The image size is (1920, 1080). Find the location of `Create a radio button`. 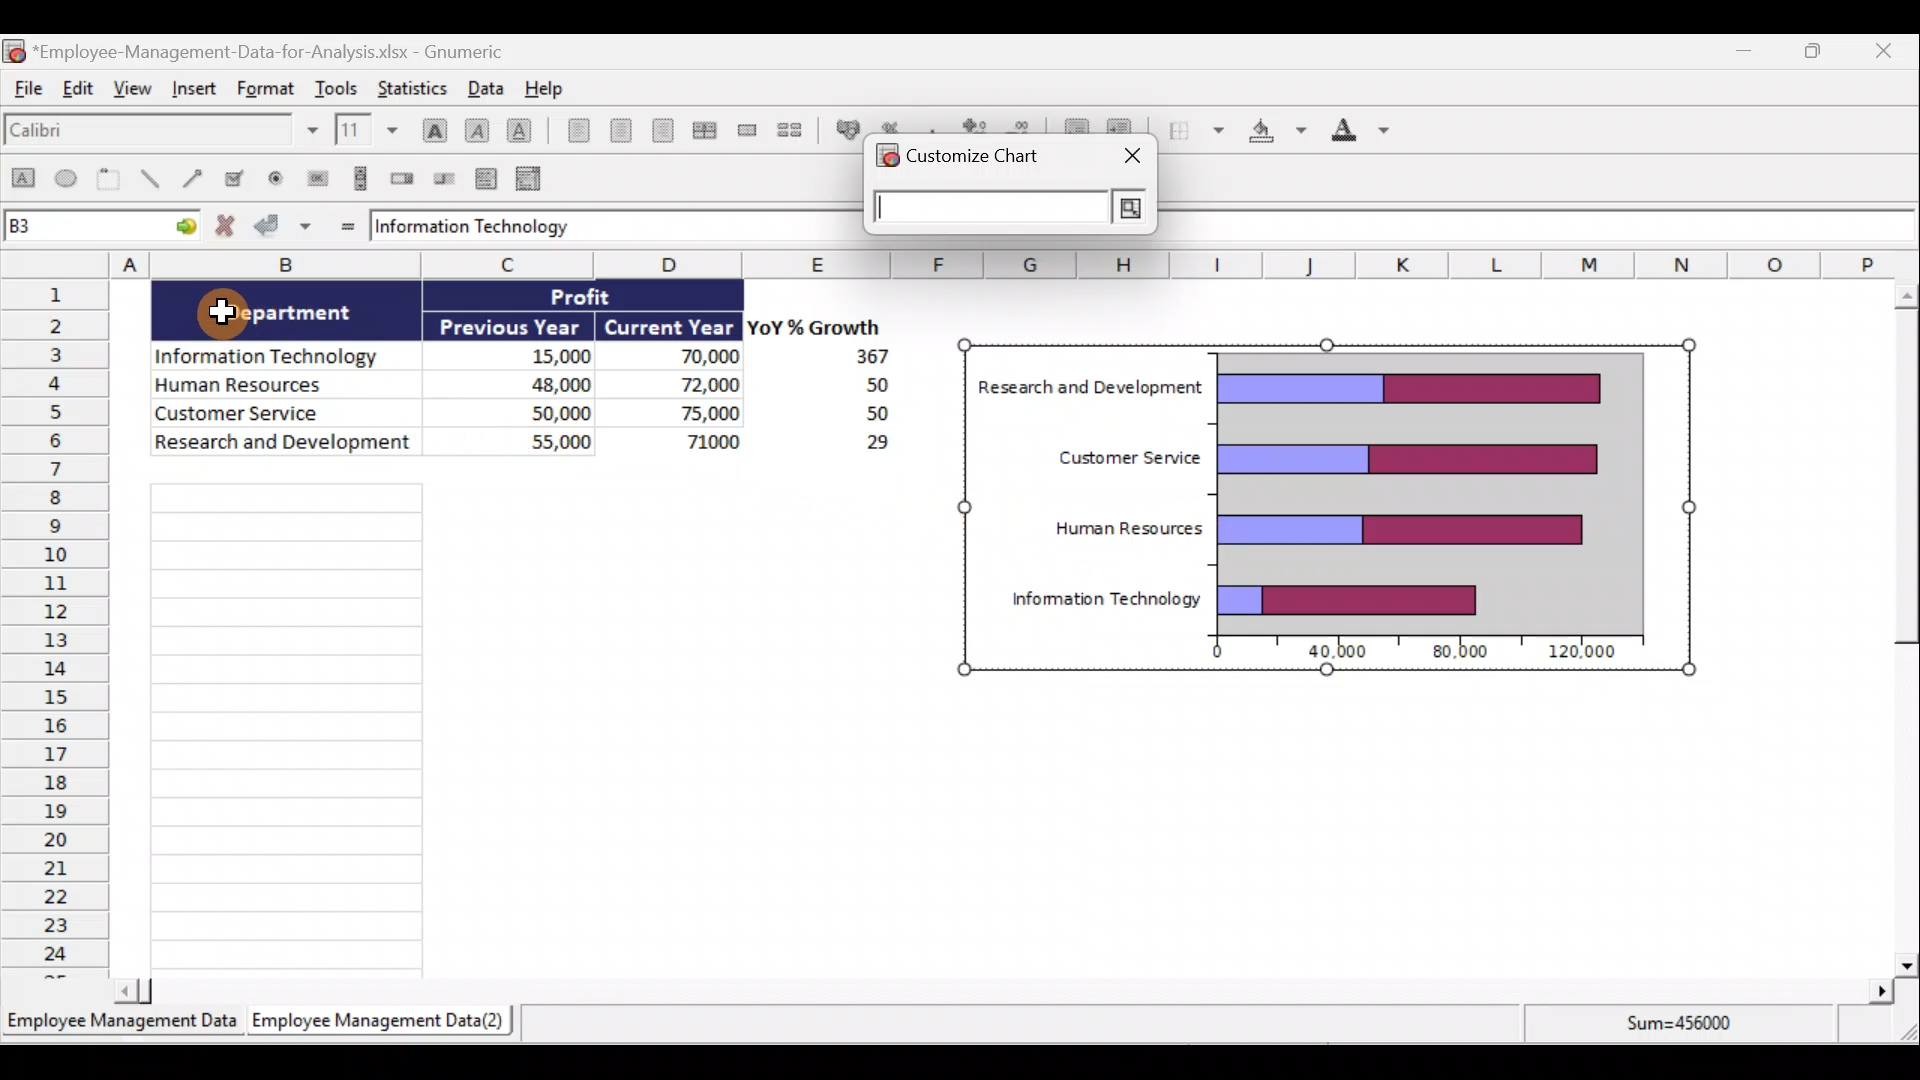

Create a radio button is located at coordinates (276, 179).